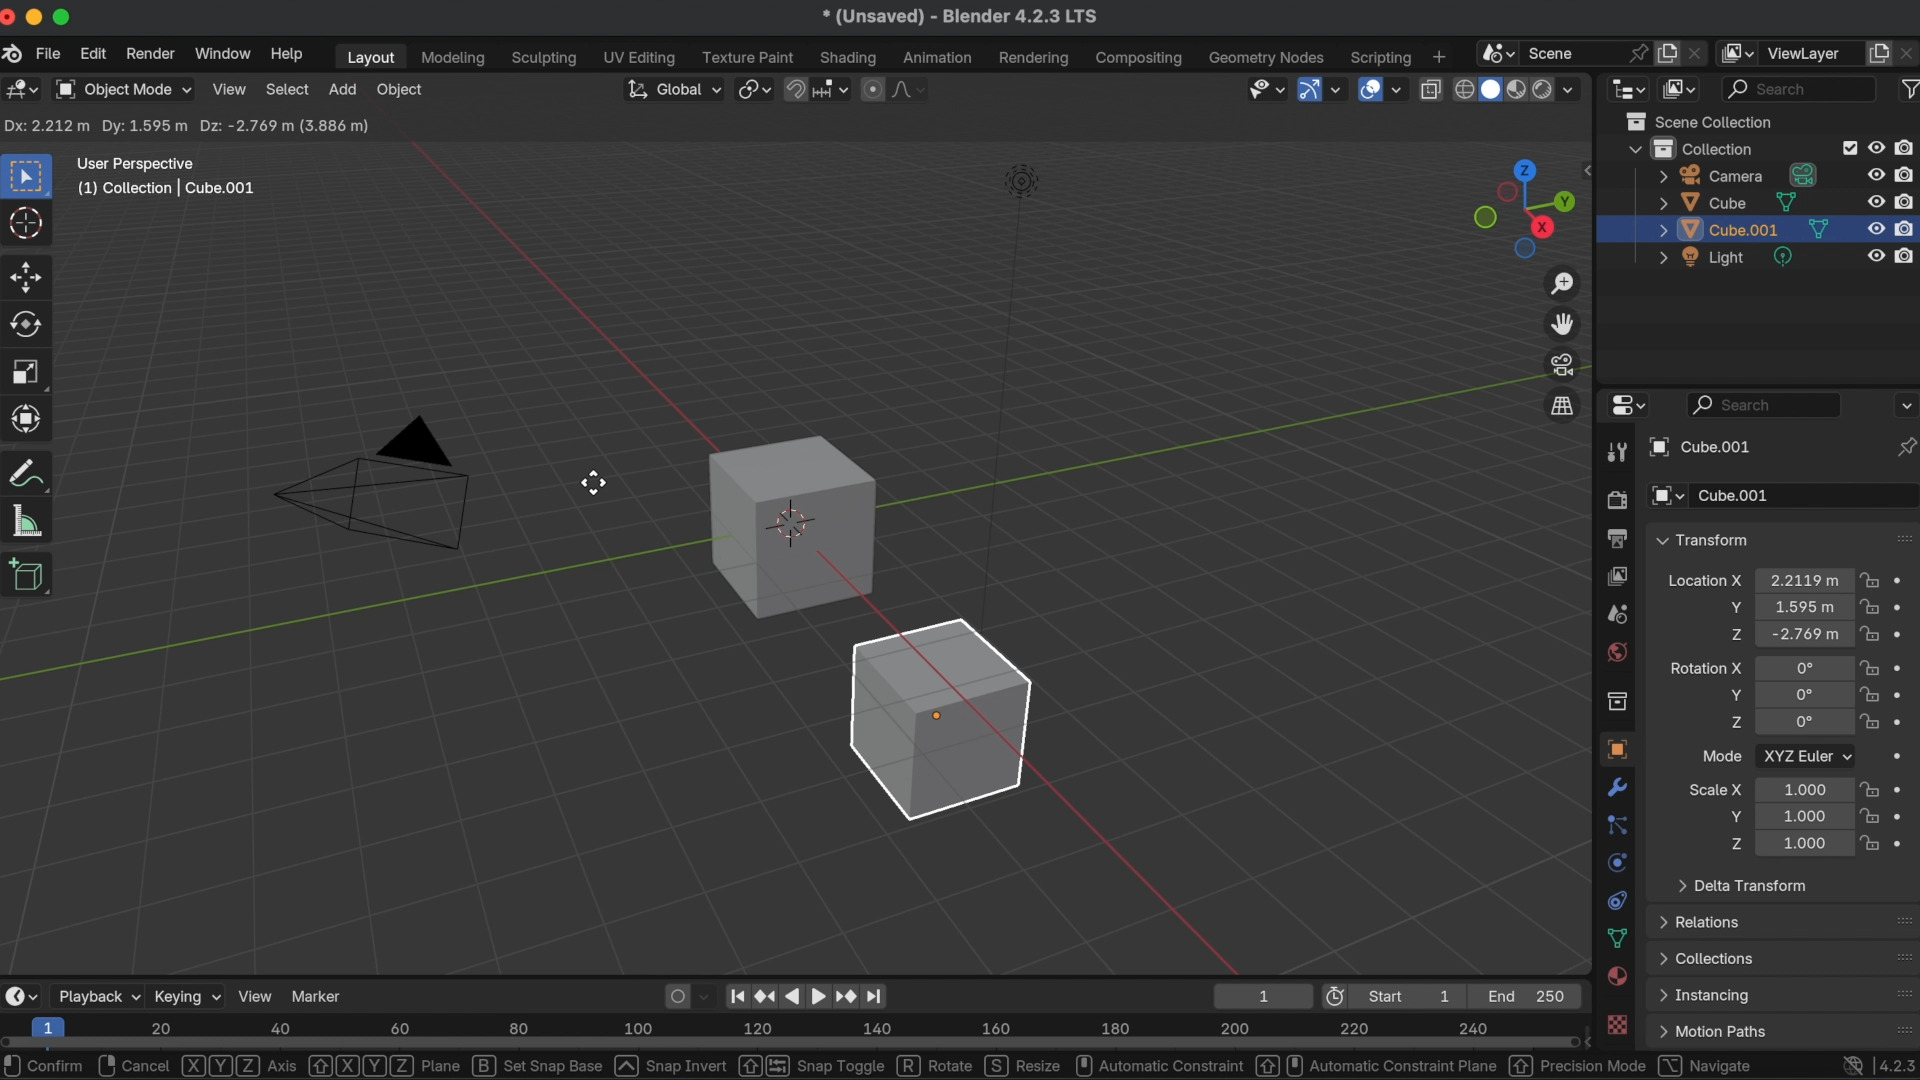 This screenshot has width=1920, height=1080. Describe the element at coordinates (1806, 755) in the screenshot. I see `XYZ Euler` at that location.